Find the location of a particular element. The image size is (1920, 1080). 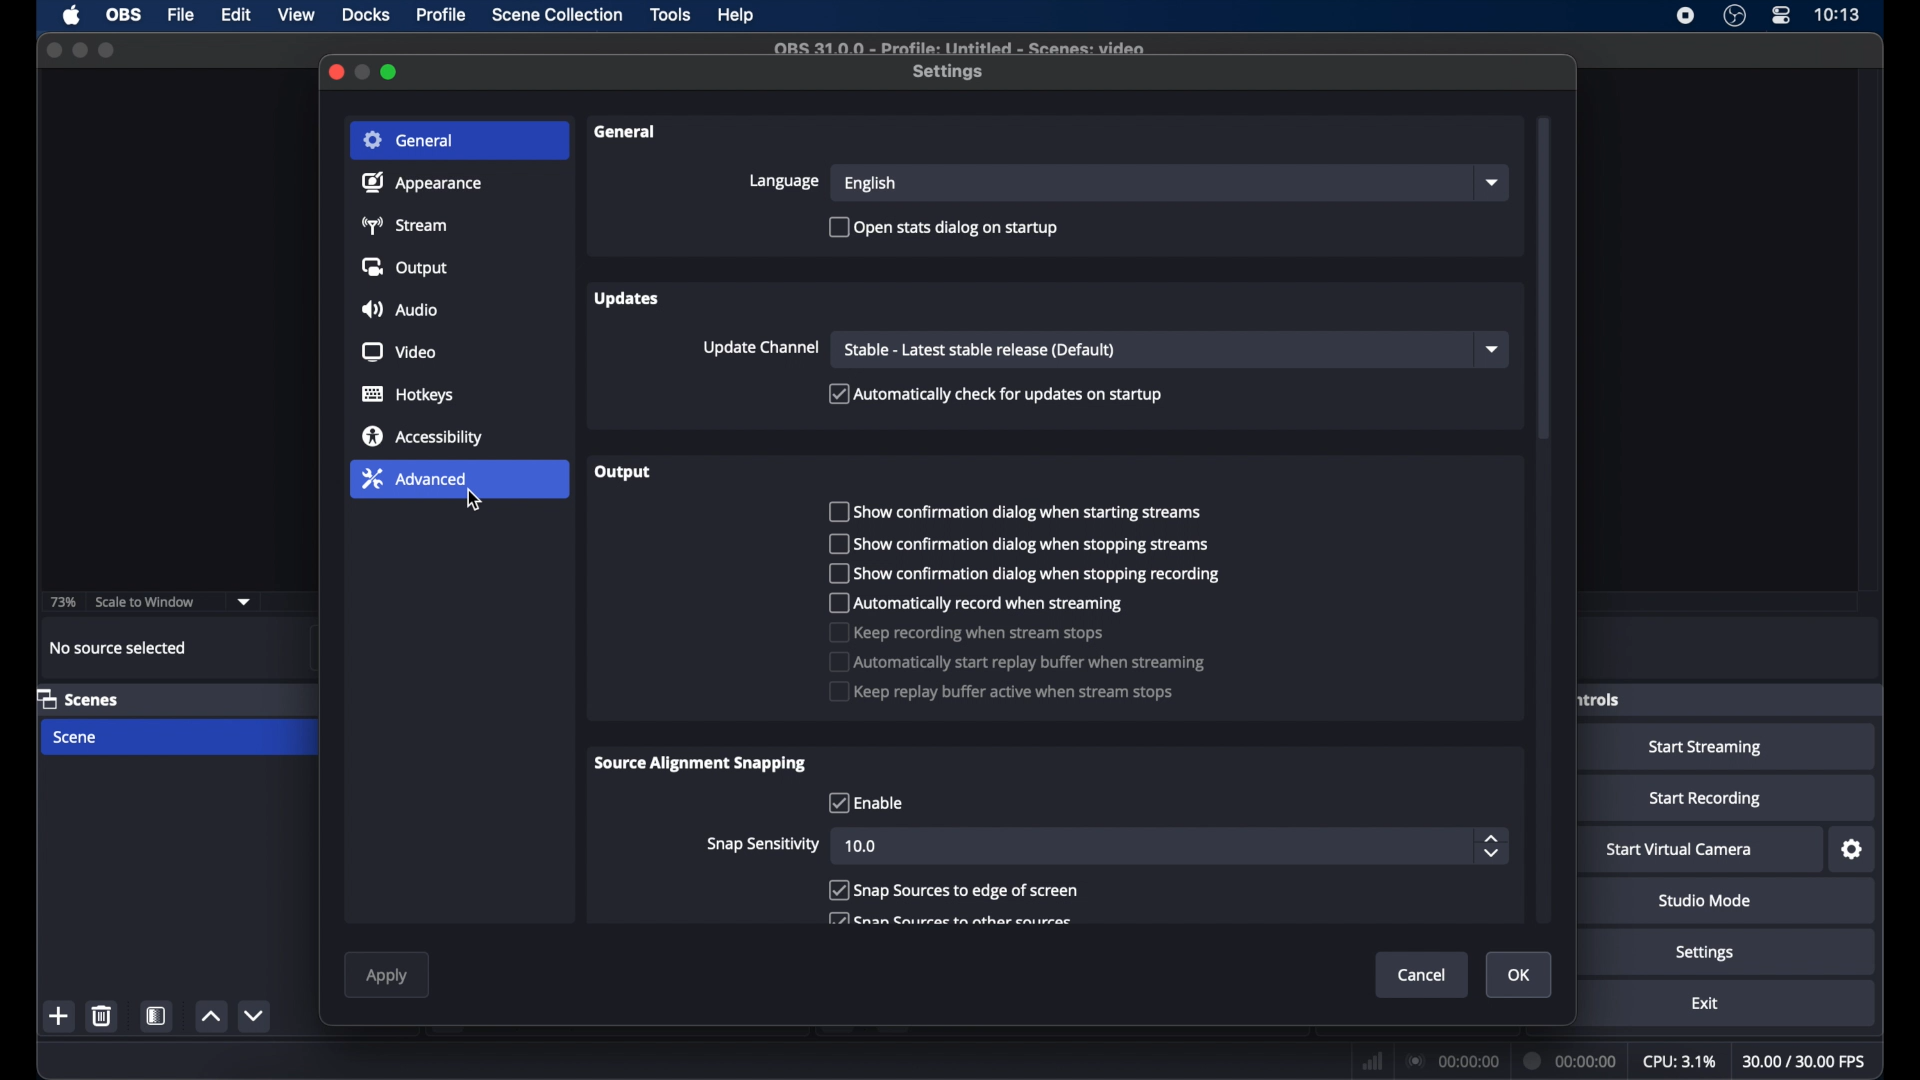

checkbox is located at coordinates (1002, 694).